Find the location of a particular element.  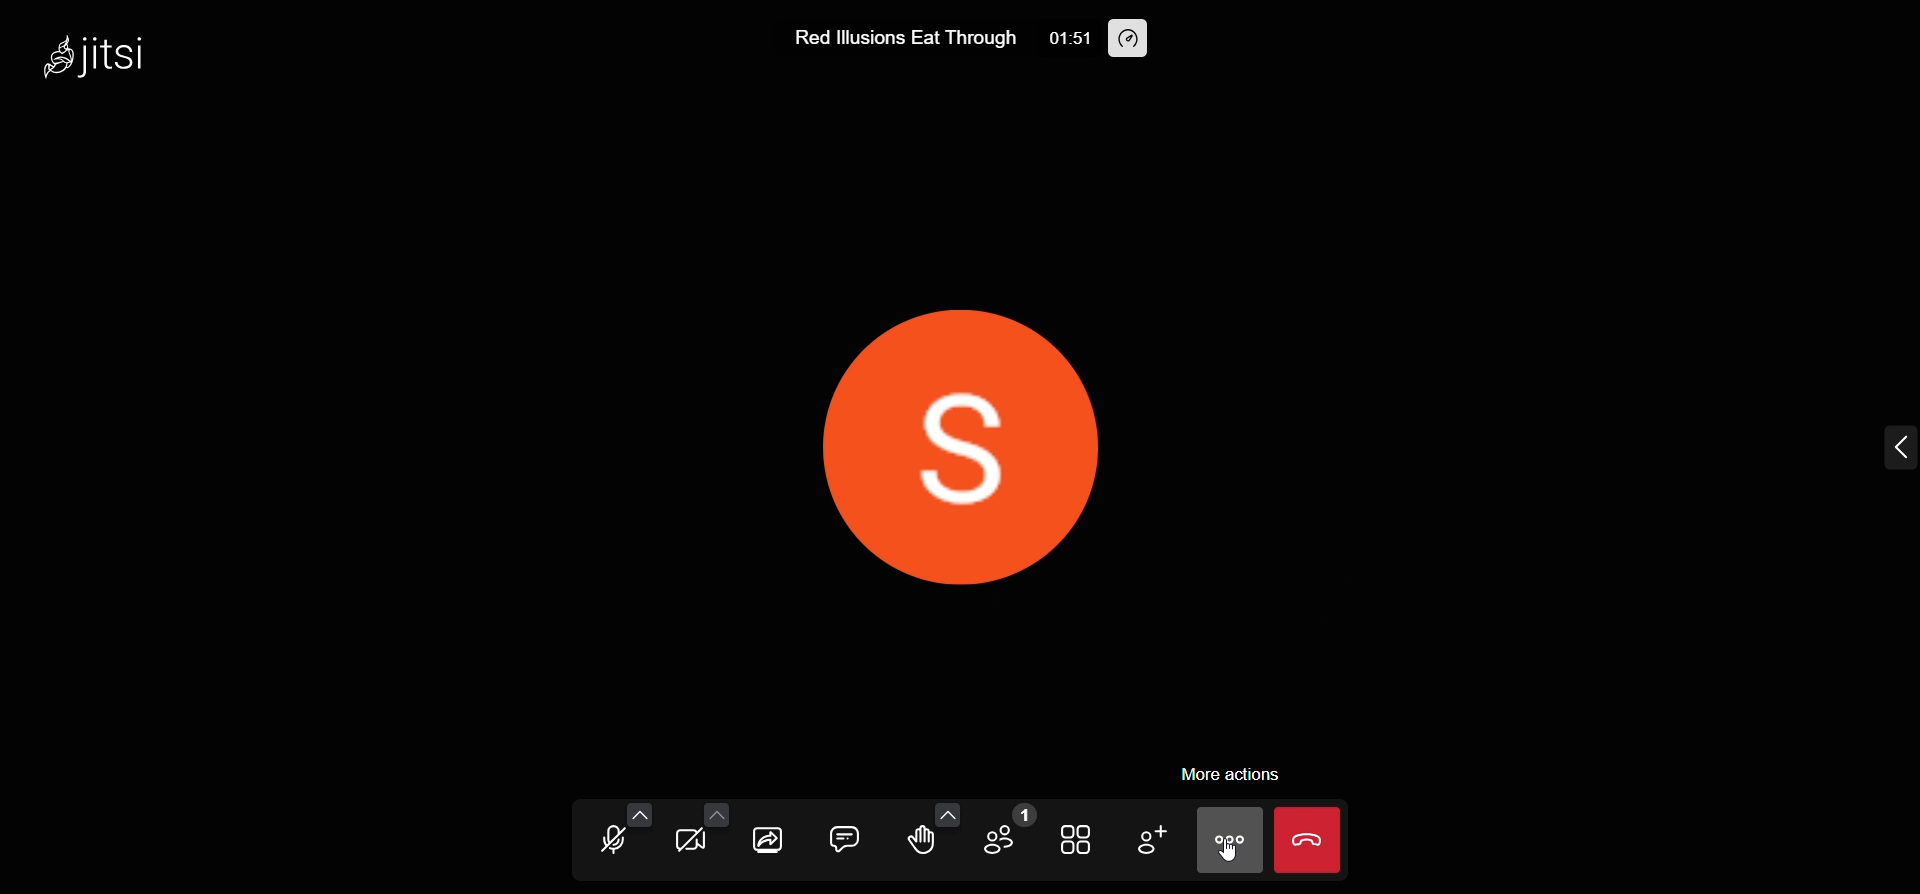

display picture is located at coordinates (1018, 444).